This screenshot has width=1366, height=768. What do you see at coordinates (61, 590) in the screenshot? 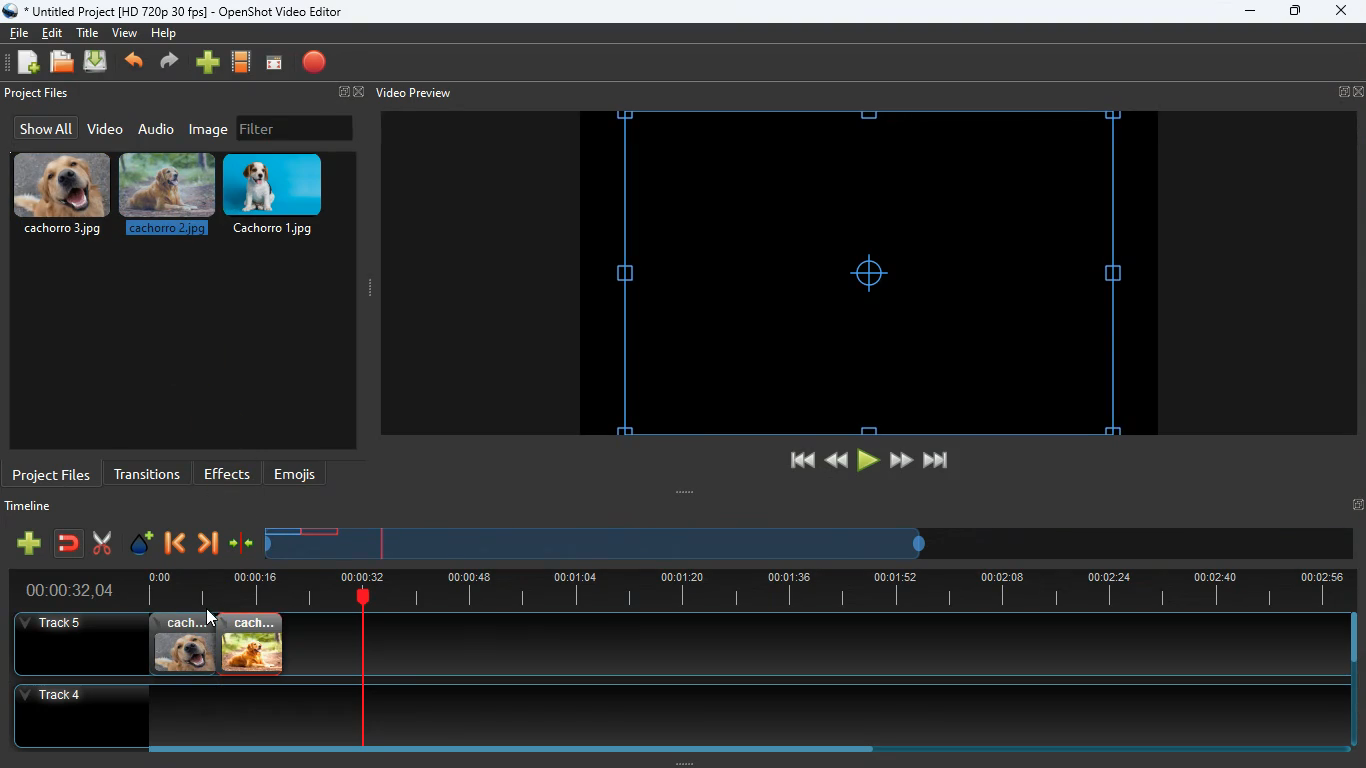
I see `time` at bounding box center [61, 590].